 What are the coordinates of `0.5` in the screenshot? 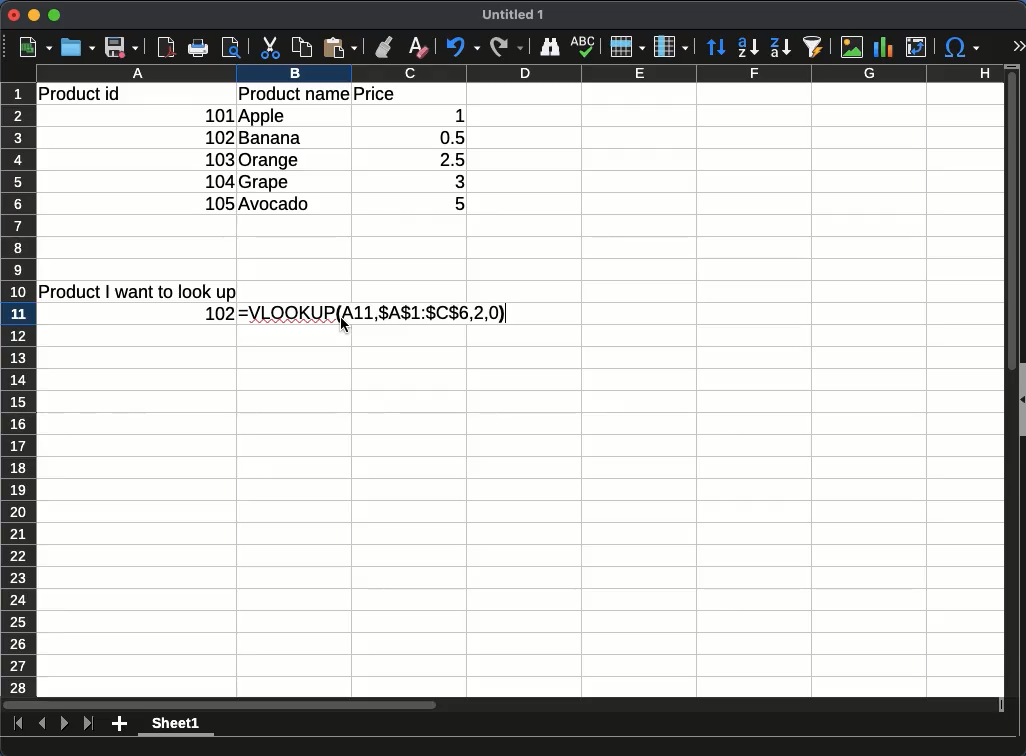 It's located at (446, 138).